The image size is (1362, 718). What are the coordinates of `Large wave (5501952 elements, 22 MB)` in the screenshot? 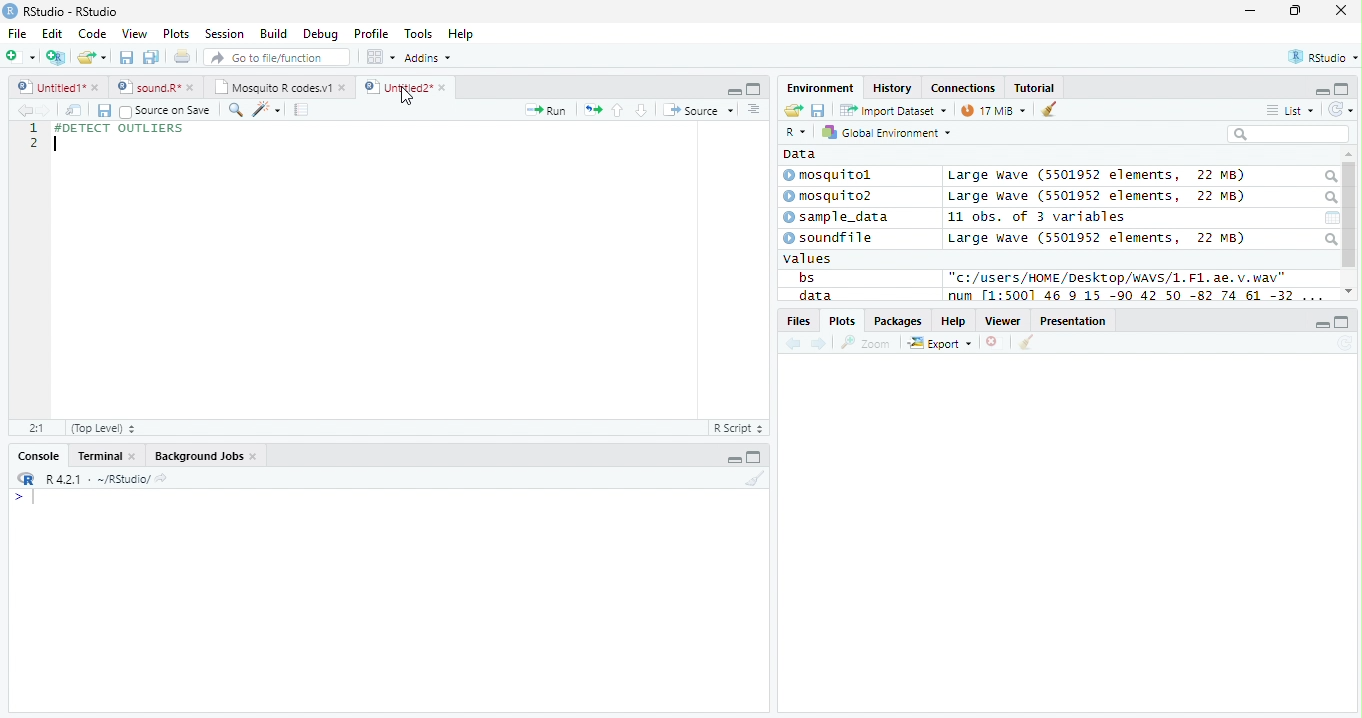 It's located at (1096, 176).